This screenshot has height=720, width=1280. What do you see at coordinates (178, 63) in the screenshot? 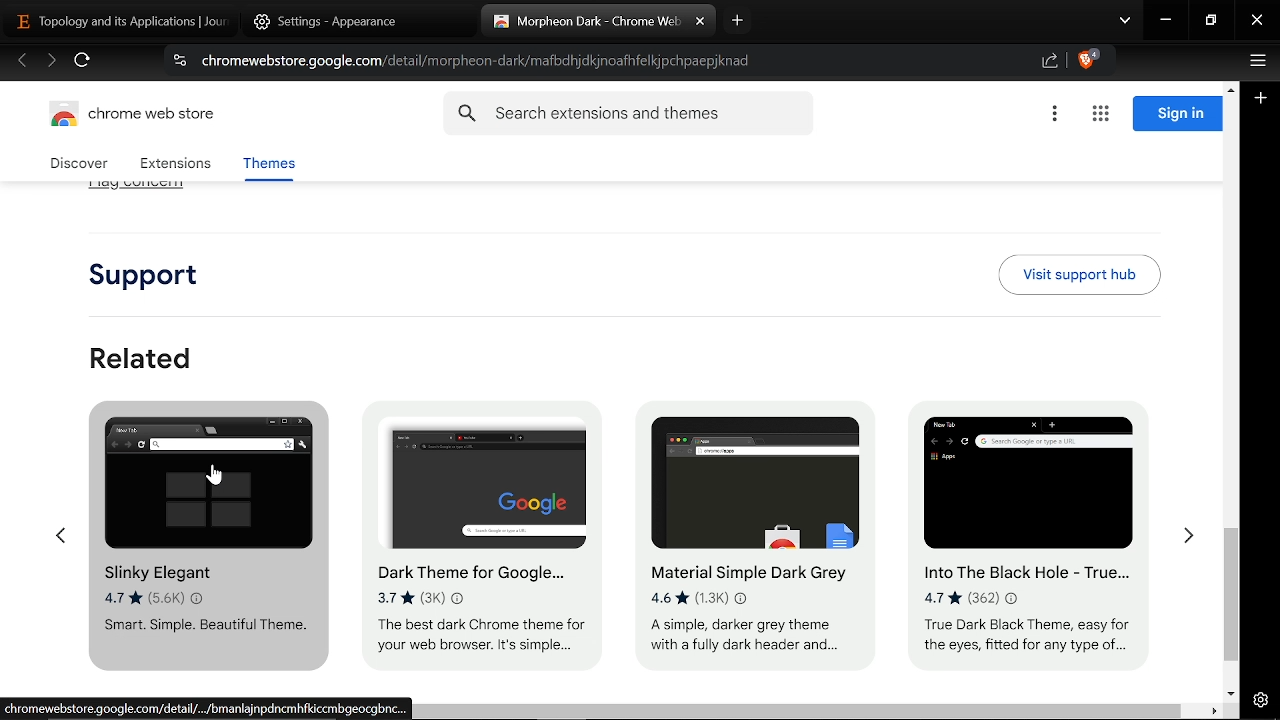
I see `Cite information` at bounding box center [178, 63].